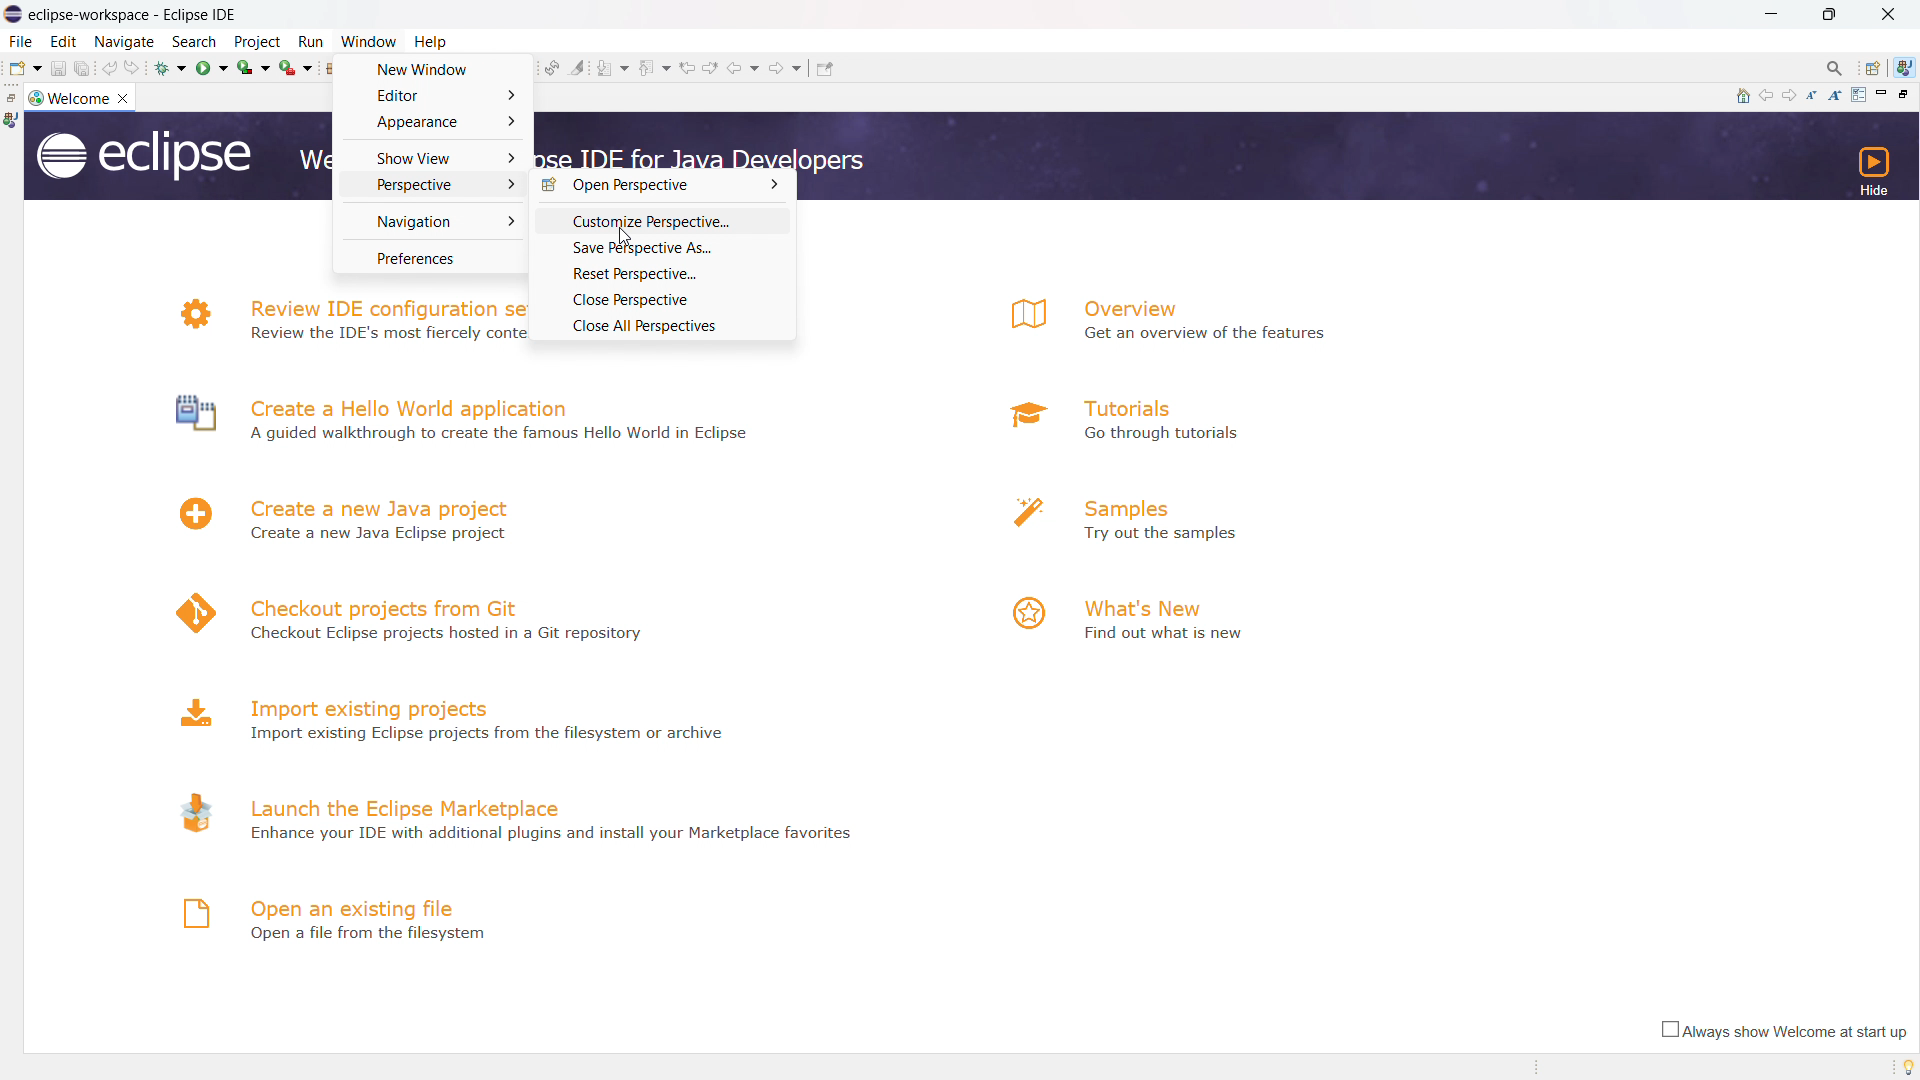 The image size is (1920, 1080). What do you see at coordinates (429, 258) in the screenshot?
I see `preferences` at bounding box center [429, 258].